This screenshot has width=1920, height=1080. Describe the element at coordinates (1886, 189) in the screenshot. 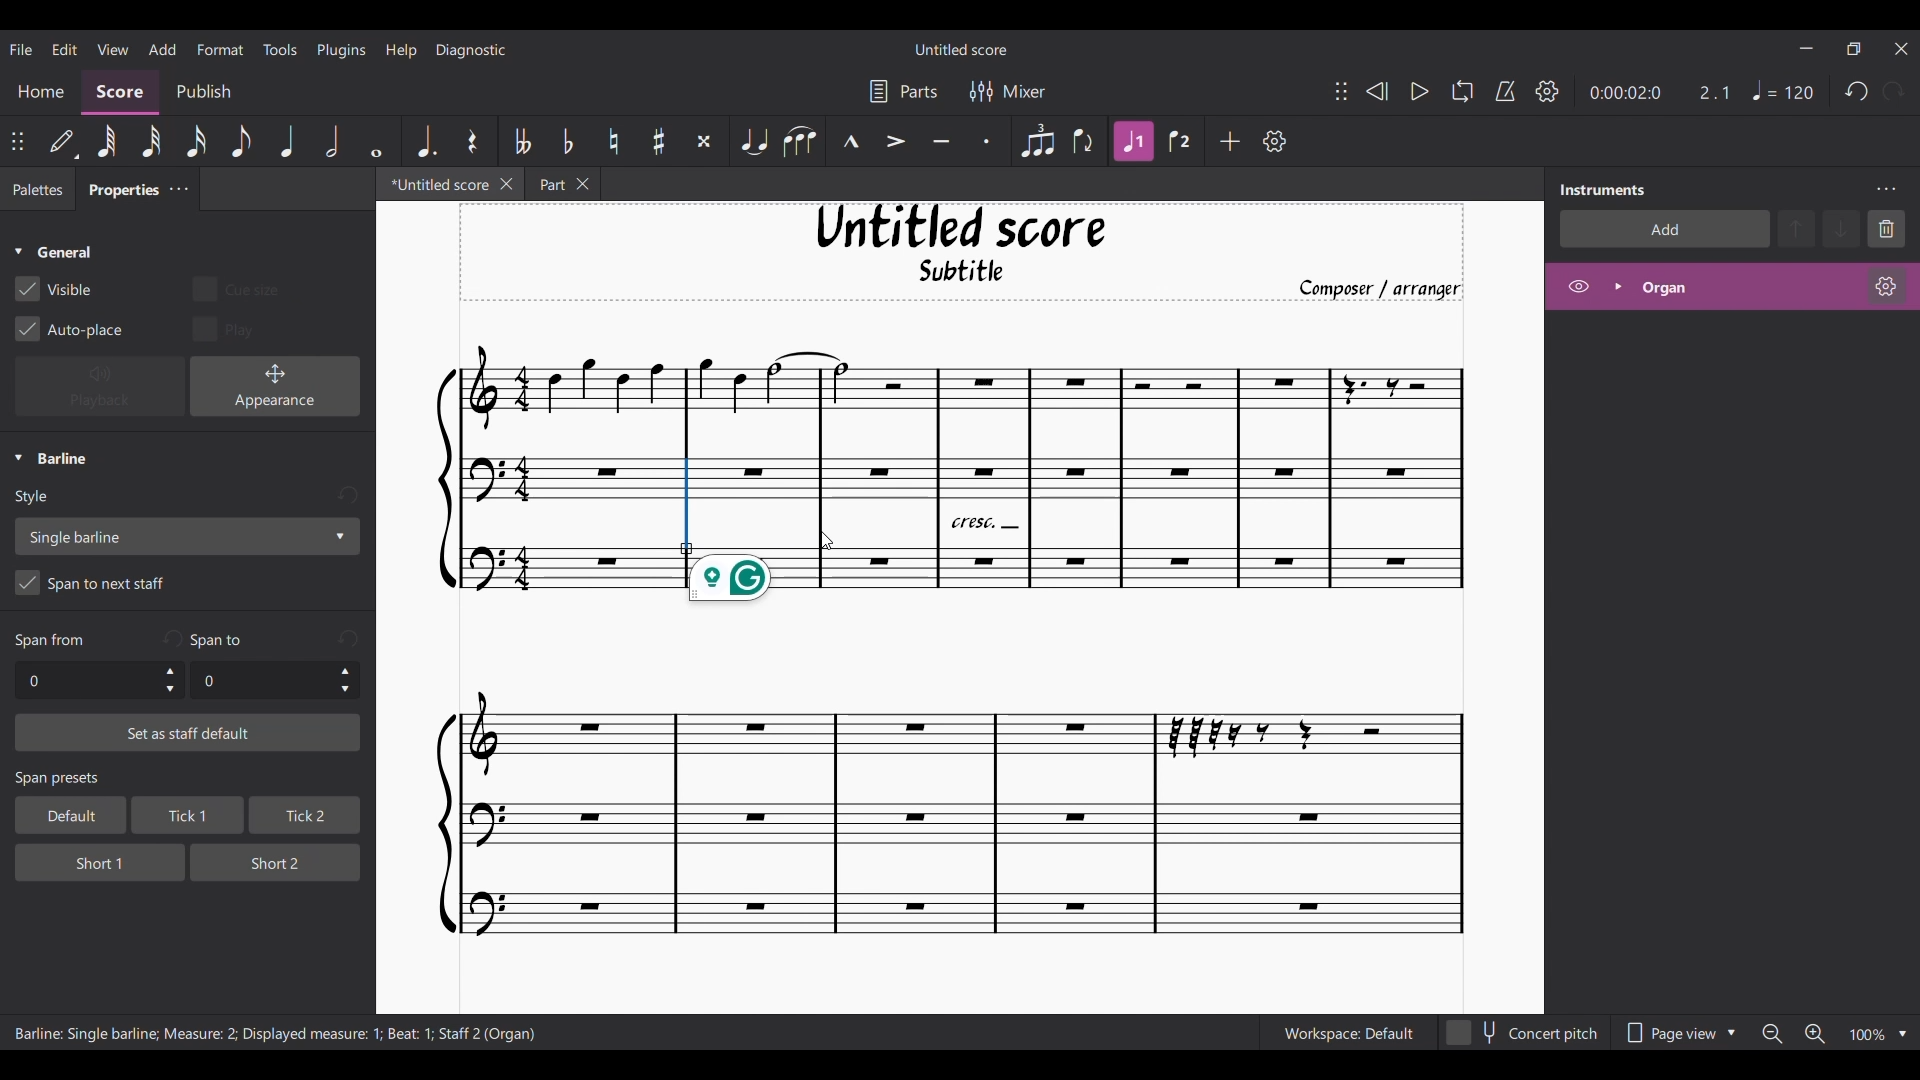

I see `Instruments panel settings` at that location.